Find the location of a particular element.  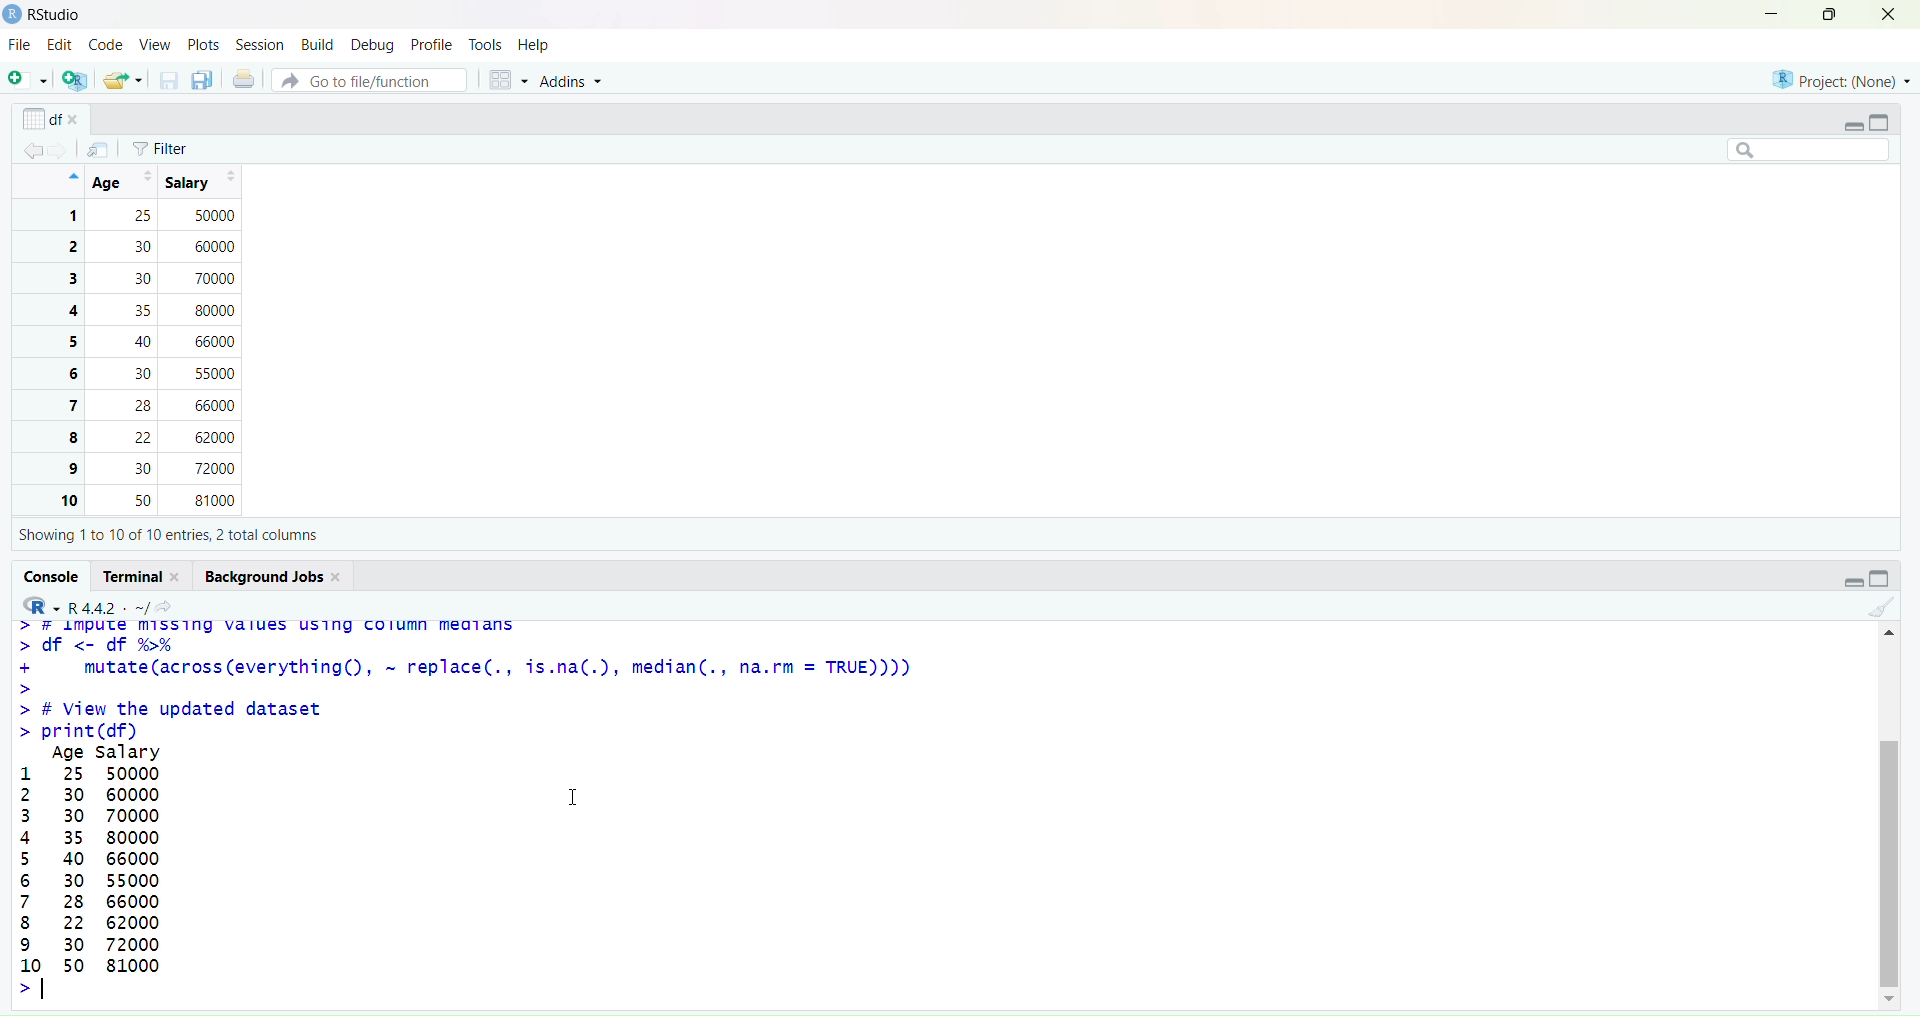

file is located at coordinates (20, 46).